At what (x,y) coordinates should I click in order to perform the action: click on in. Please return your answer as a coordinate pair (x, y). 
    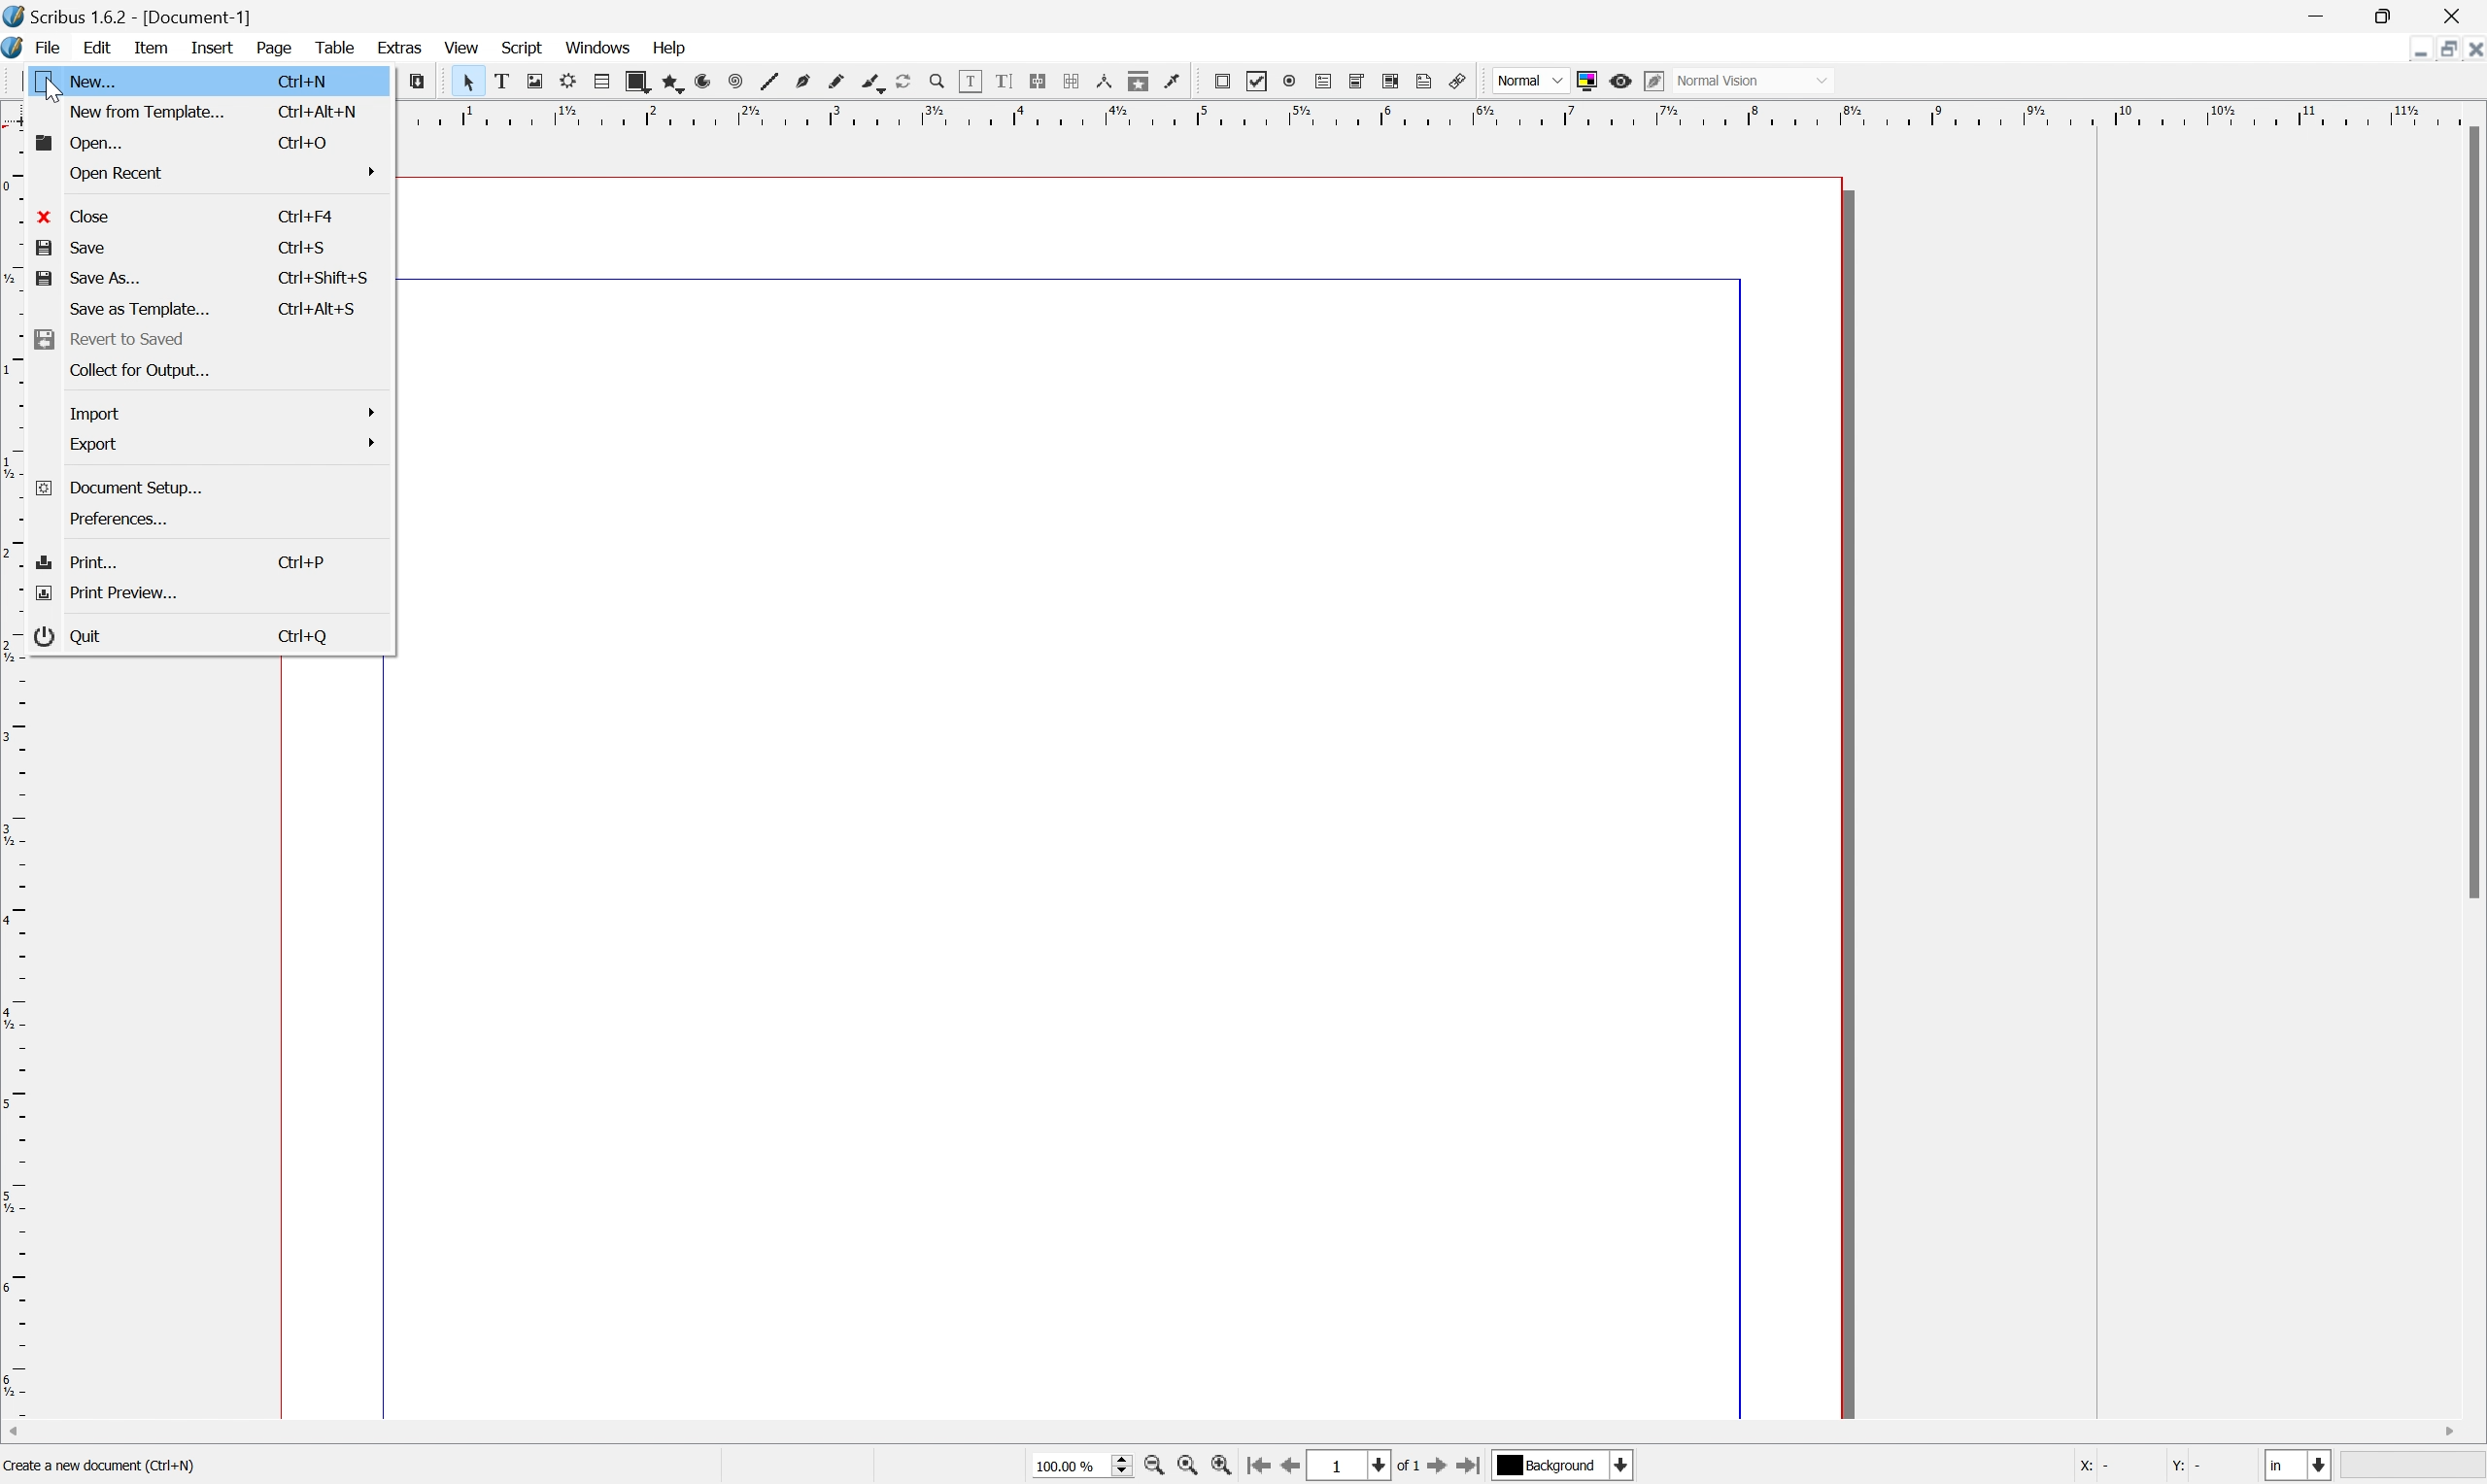
    Looking at the image, I should click on (2301, 1468).